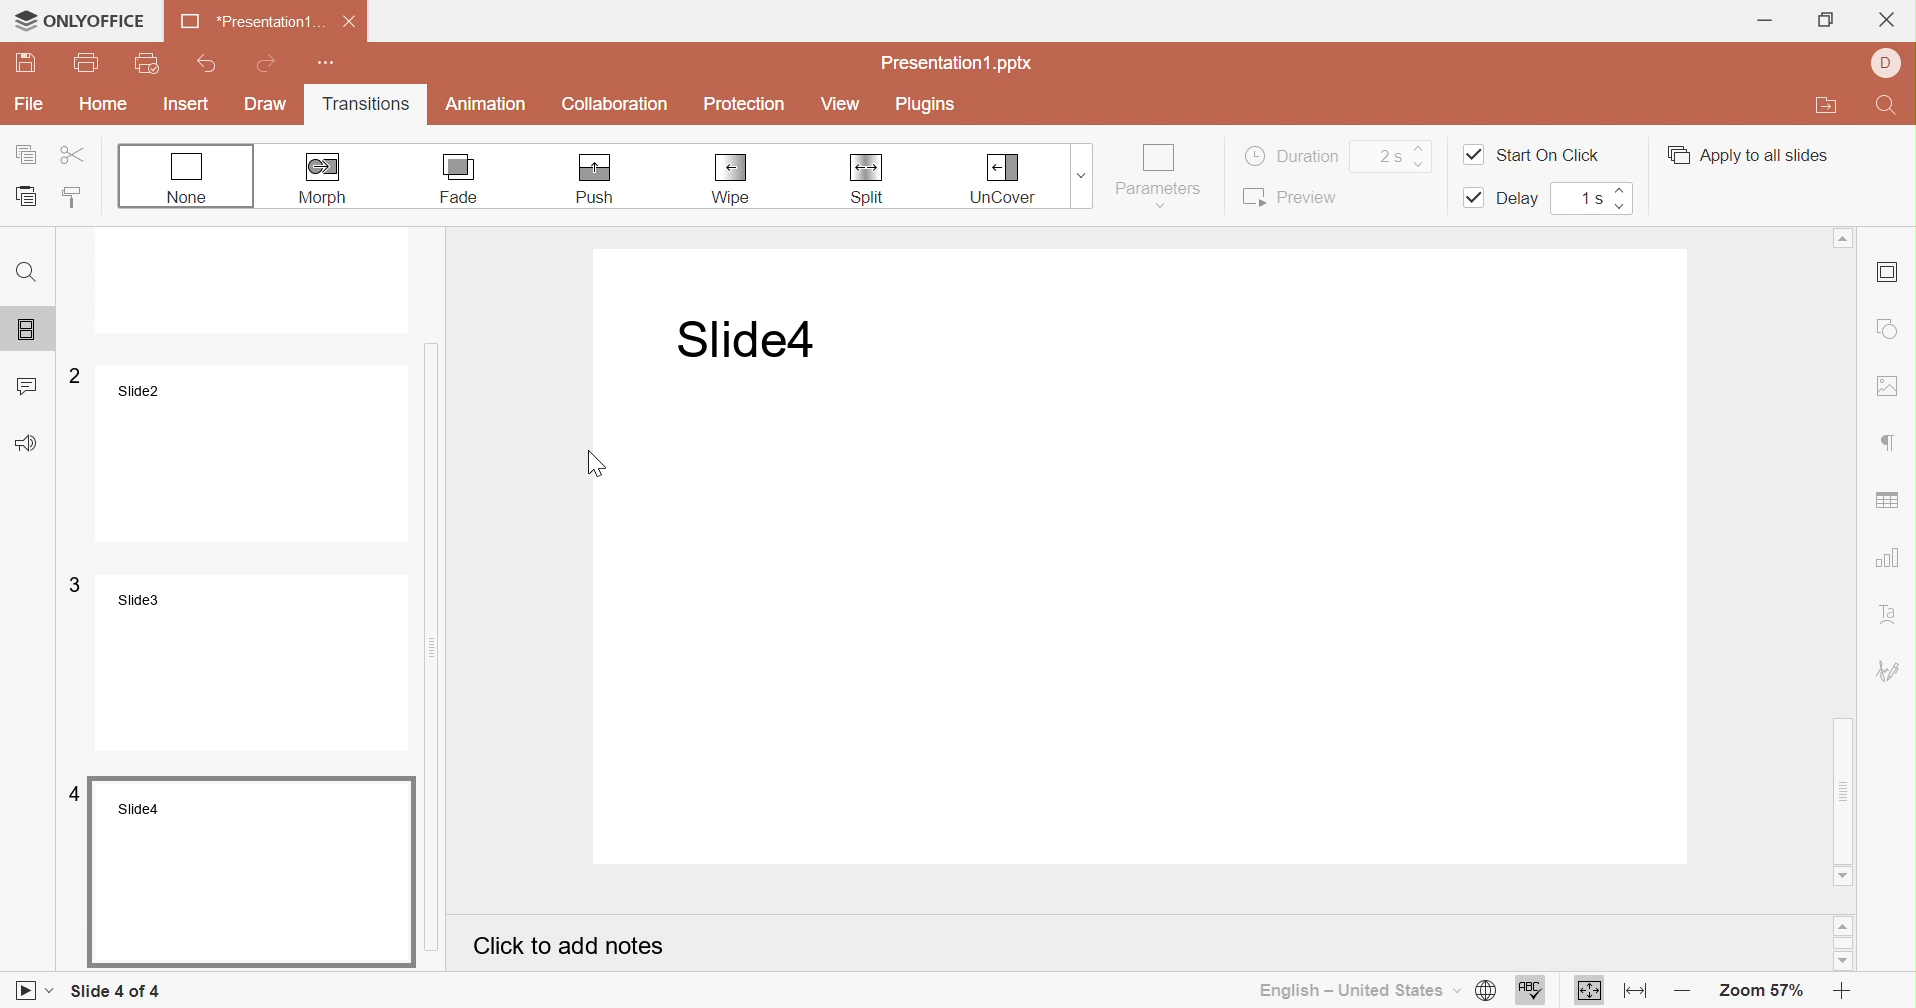  Describe the element at coordinates (30, 382) in the screenshot. I see `Comments` at that location.